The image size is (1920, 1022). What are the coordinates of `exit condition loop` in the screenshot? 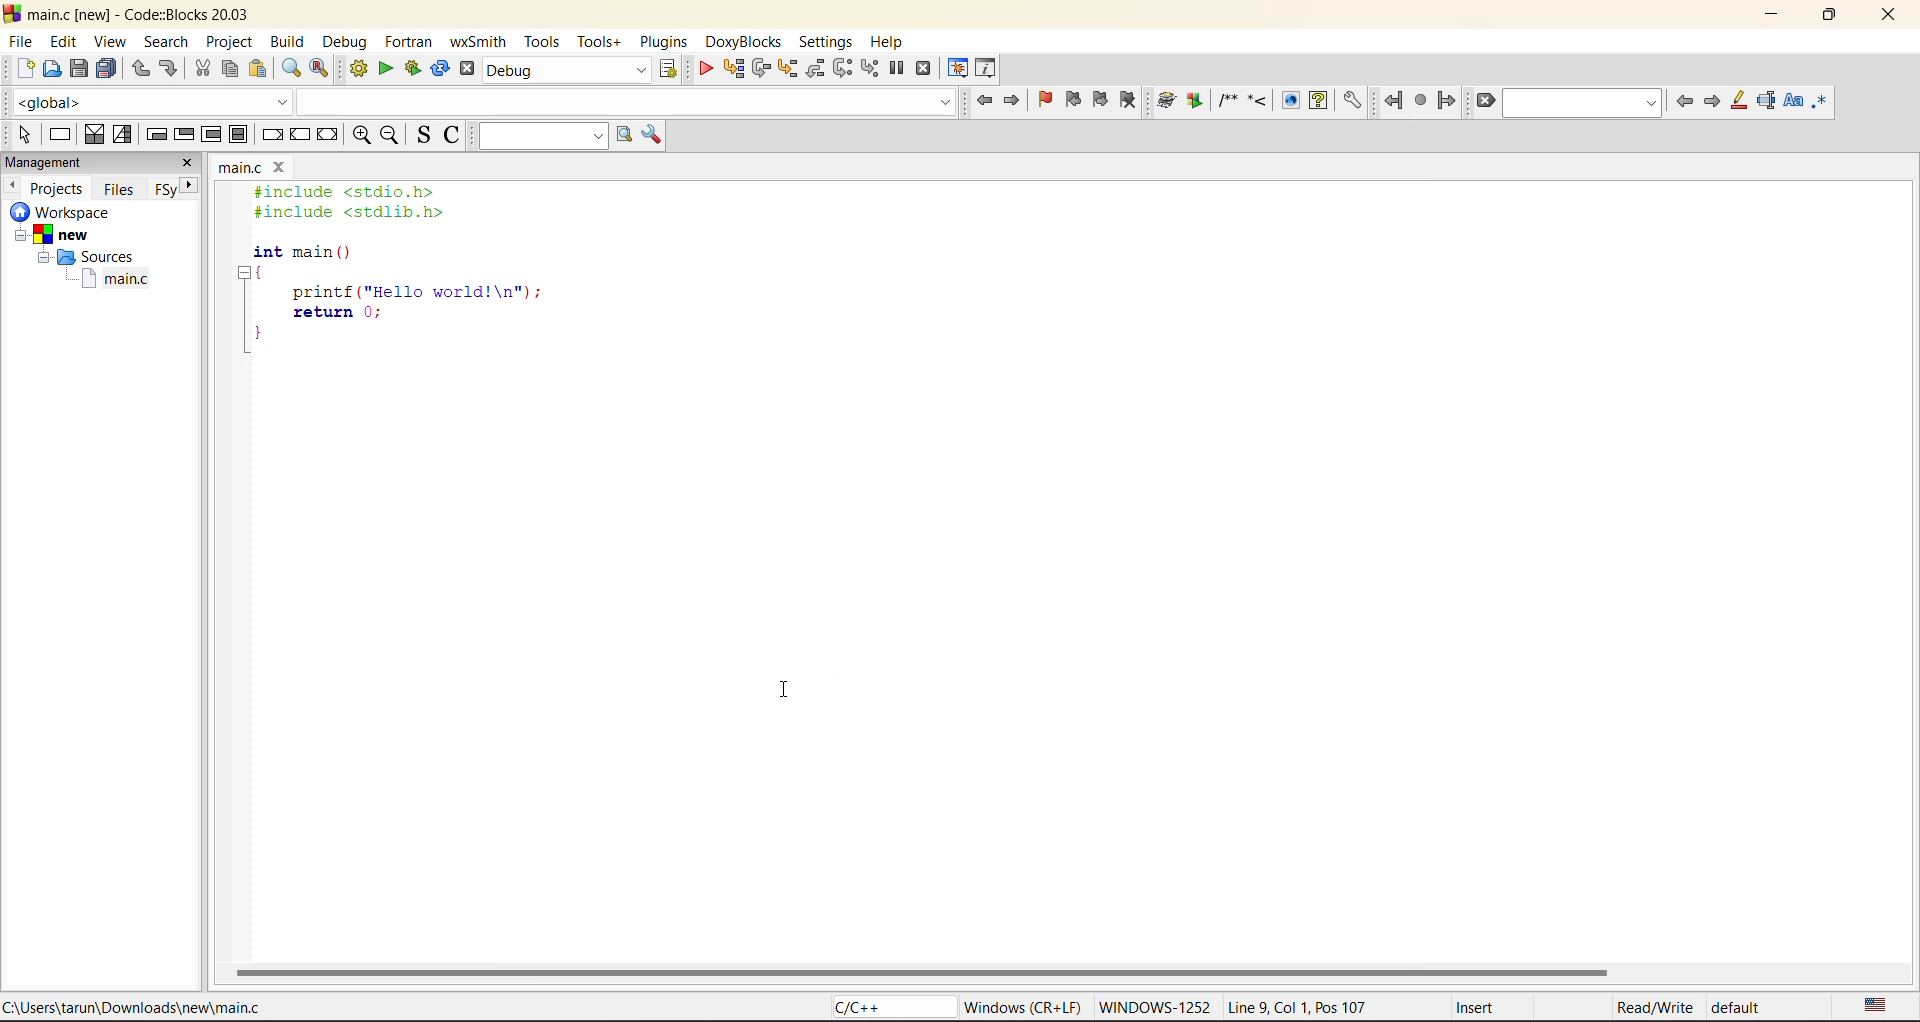 It's located at (185, 135).